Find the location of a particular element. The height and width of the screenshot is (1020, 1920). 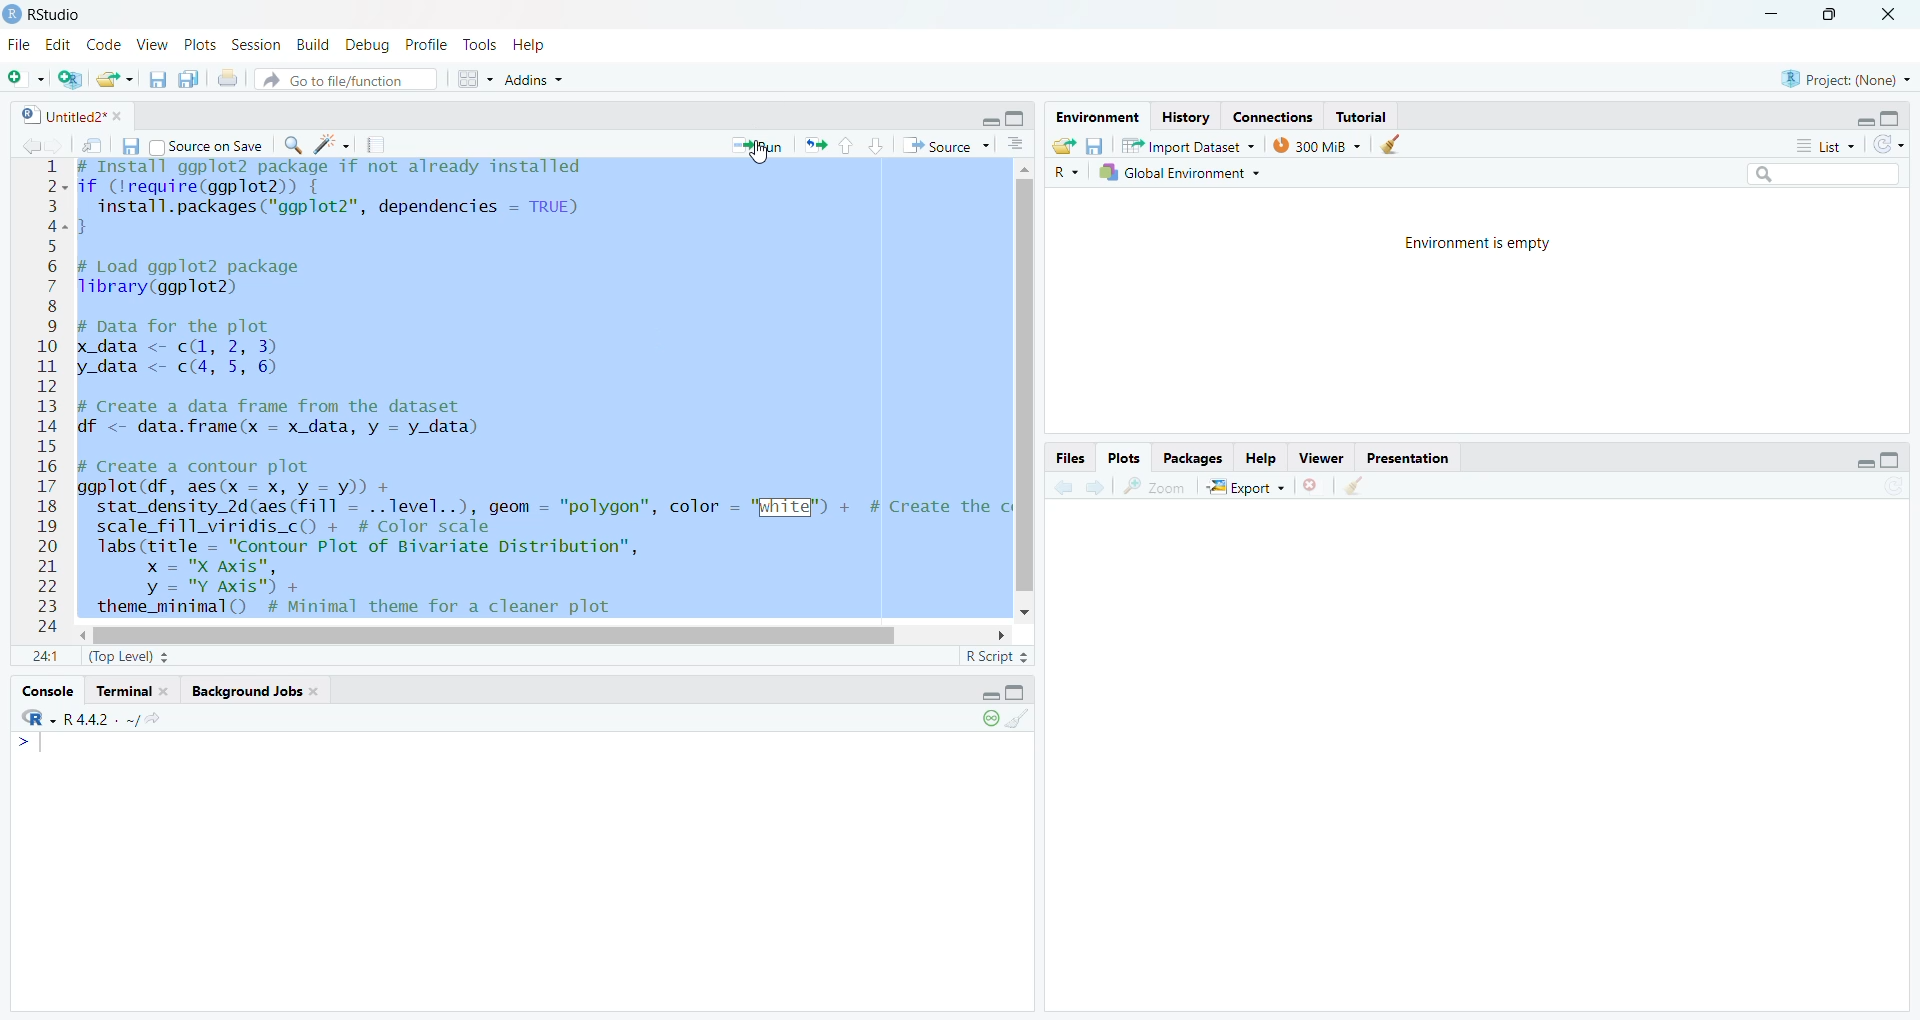

background Jobs is located at coordinates (253, 693).